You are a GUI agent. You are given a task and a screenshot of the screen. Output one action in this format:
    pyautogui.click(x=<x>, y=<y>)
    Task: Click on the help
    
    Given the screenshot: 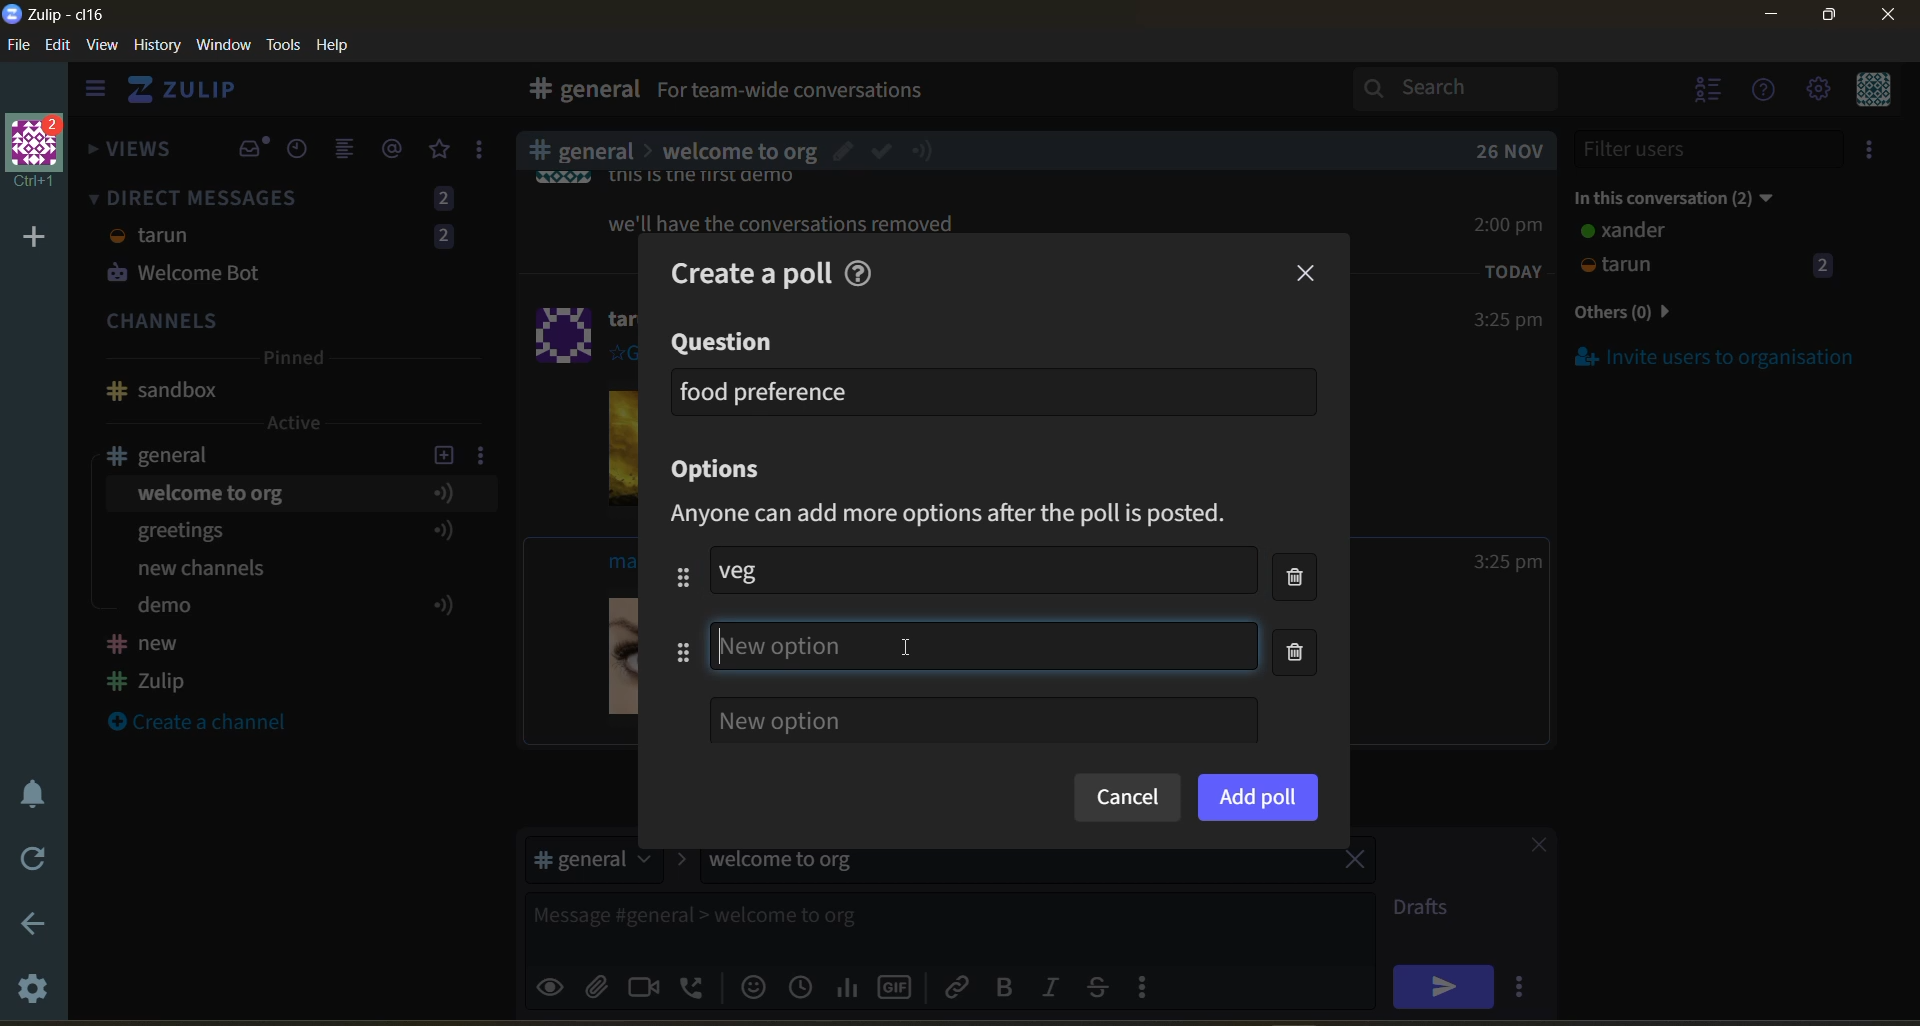 What is the action you would take?
    pyautogui.click(x=864, y=270)
    